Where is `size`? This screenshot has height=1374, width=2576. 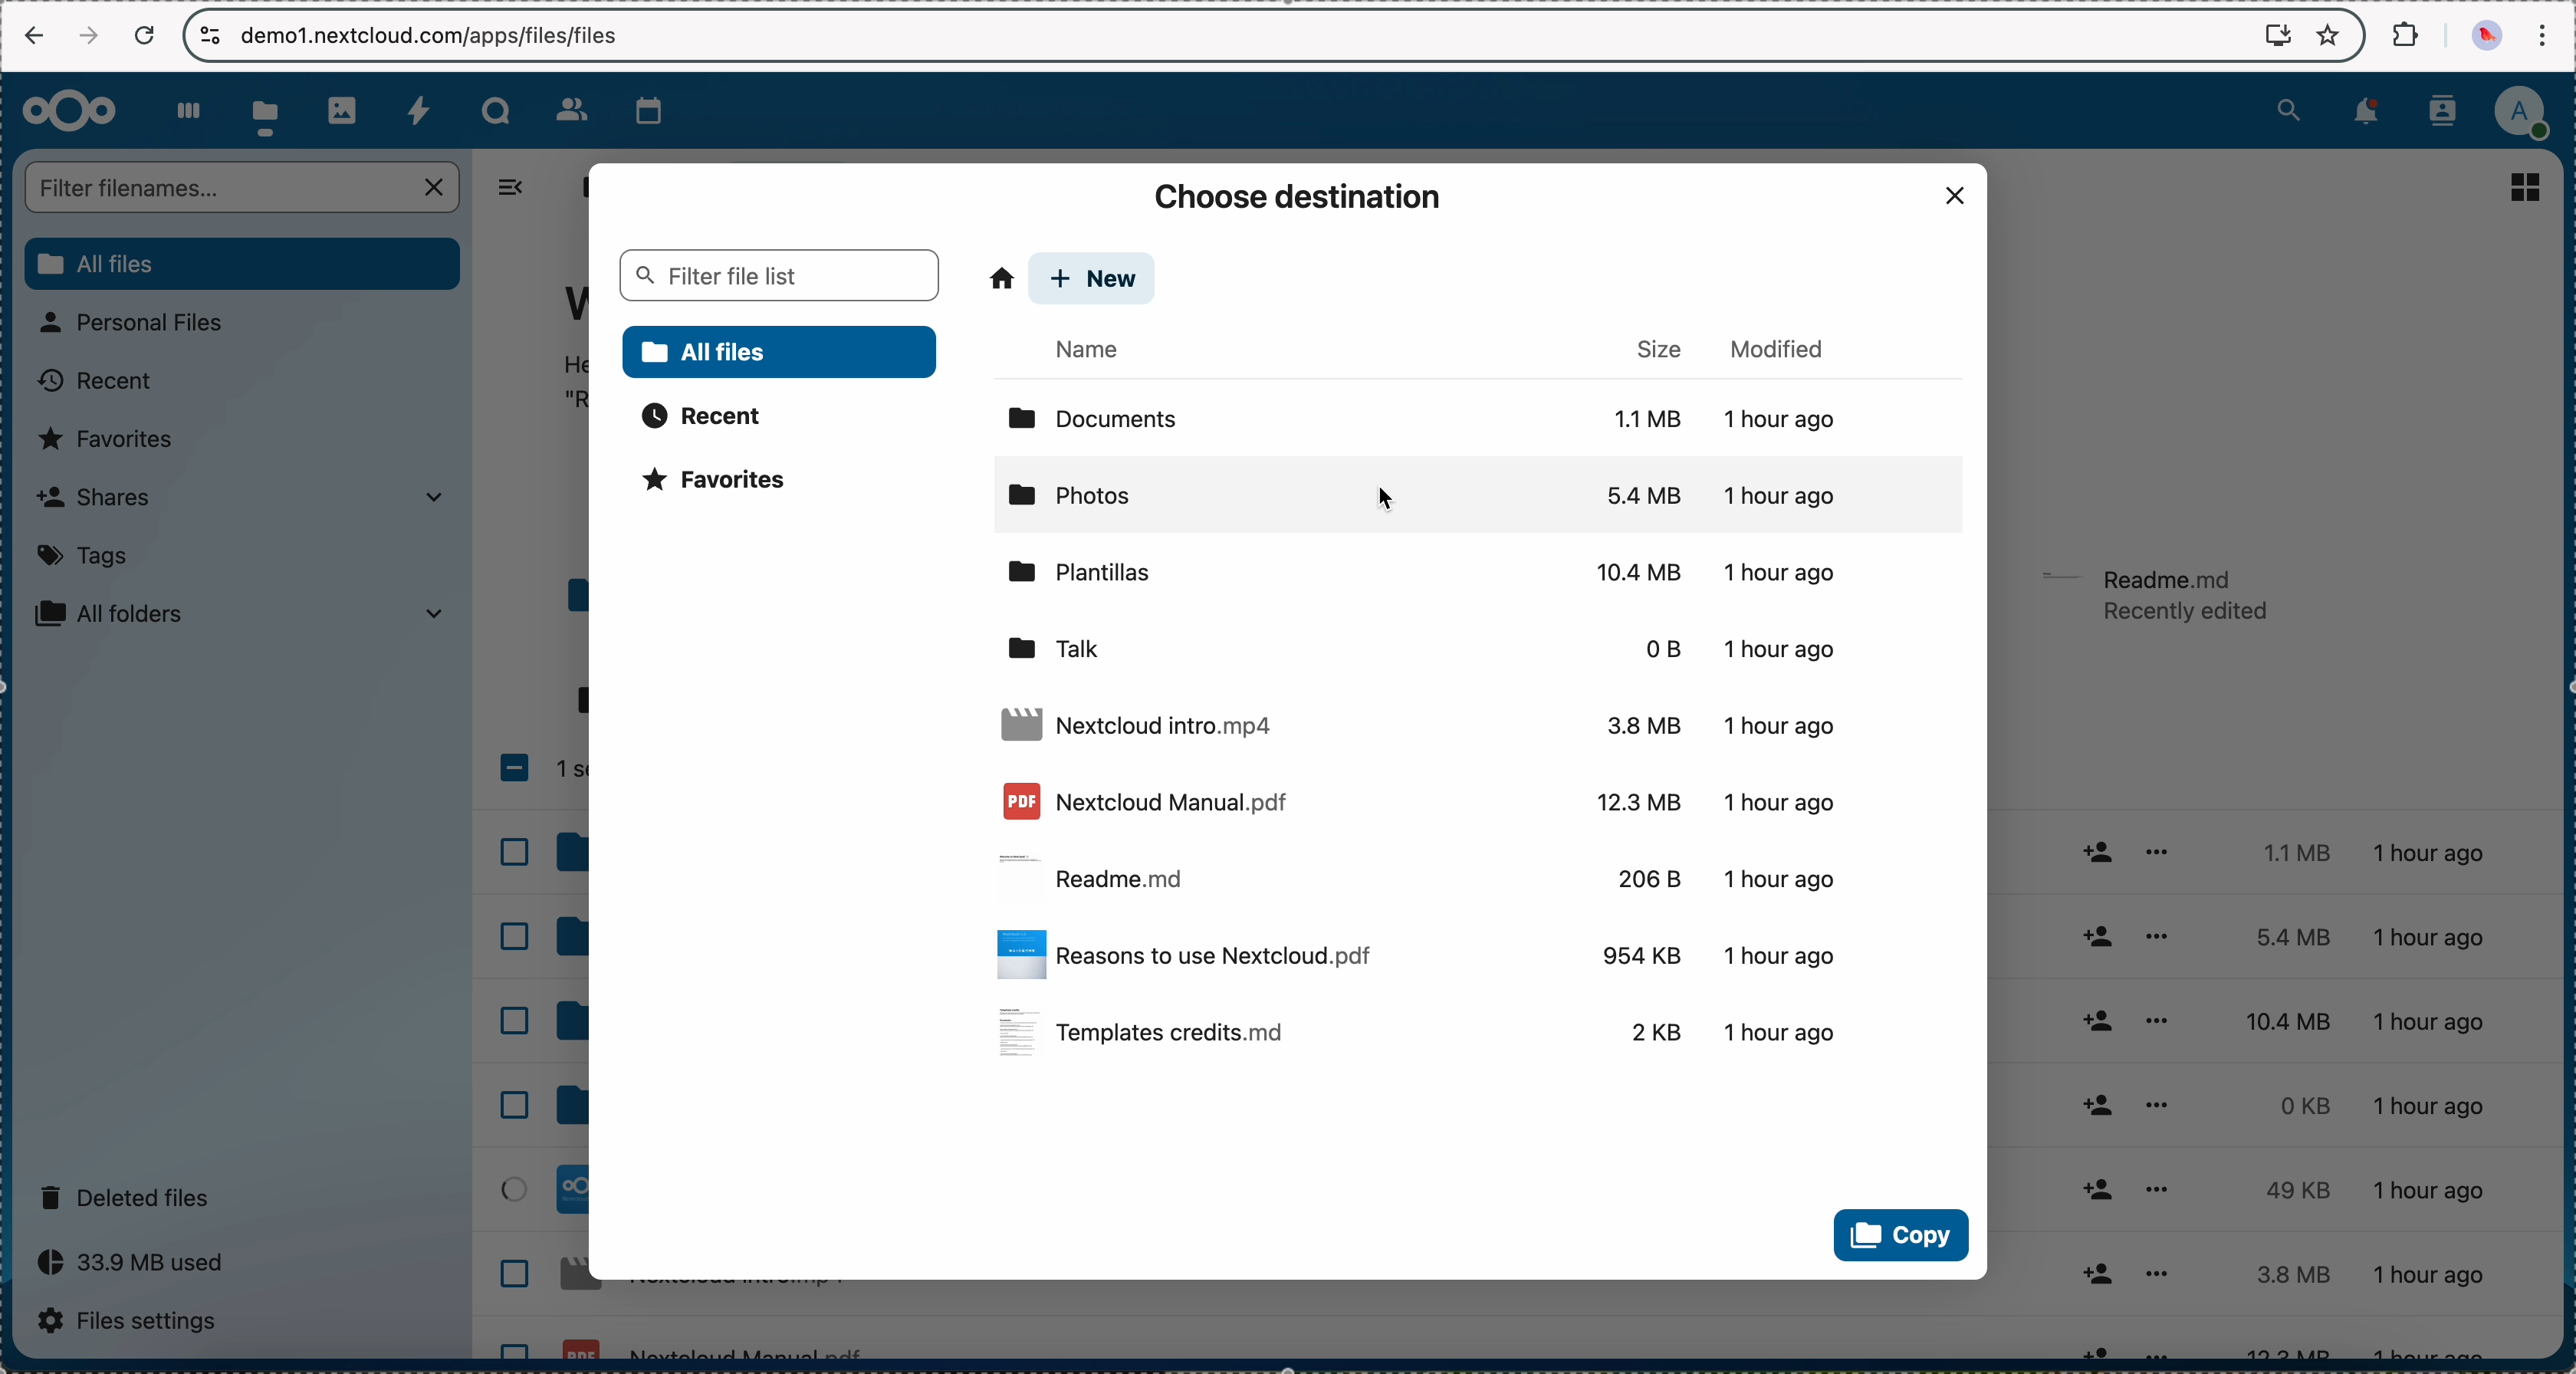 size is located at coordinates (1660, 347).